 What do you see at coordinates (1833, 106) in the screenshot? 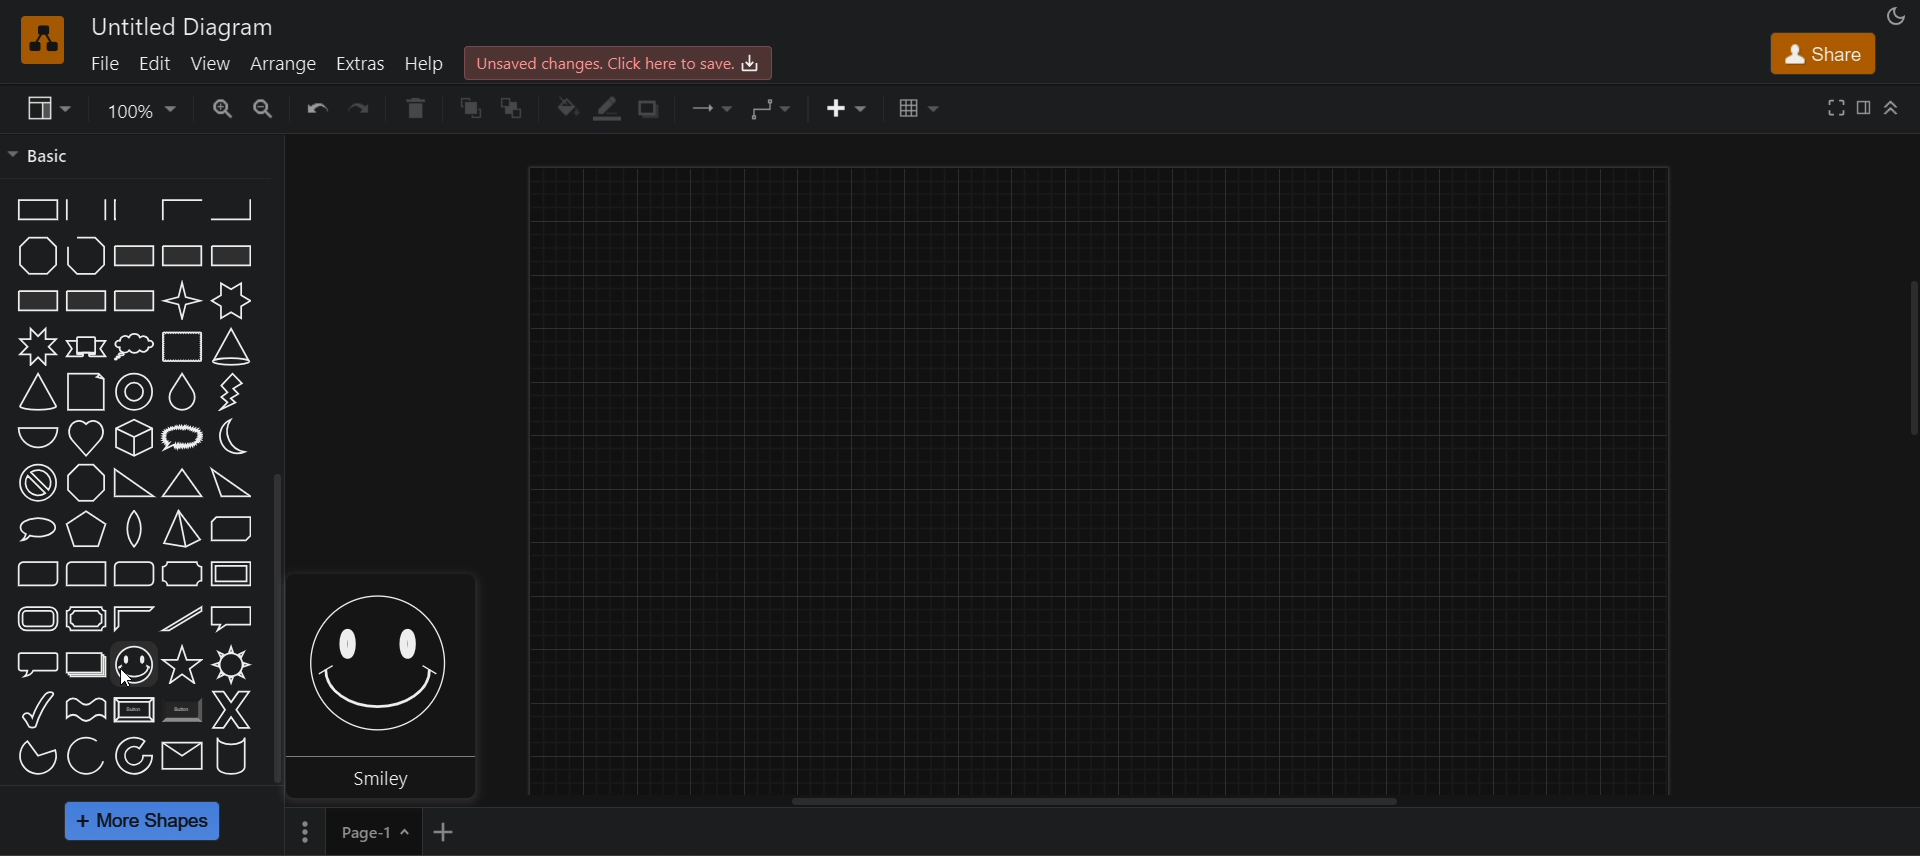
I see `fullscreen` at bounding box center [1833, 106].